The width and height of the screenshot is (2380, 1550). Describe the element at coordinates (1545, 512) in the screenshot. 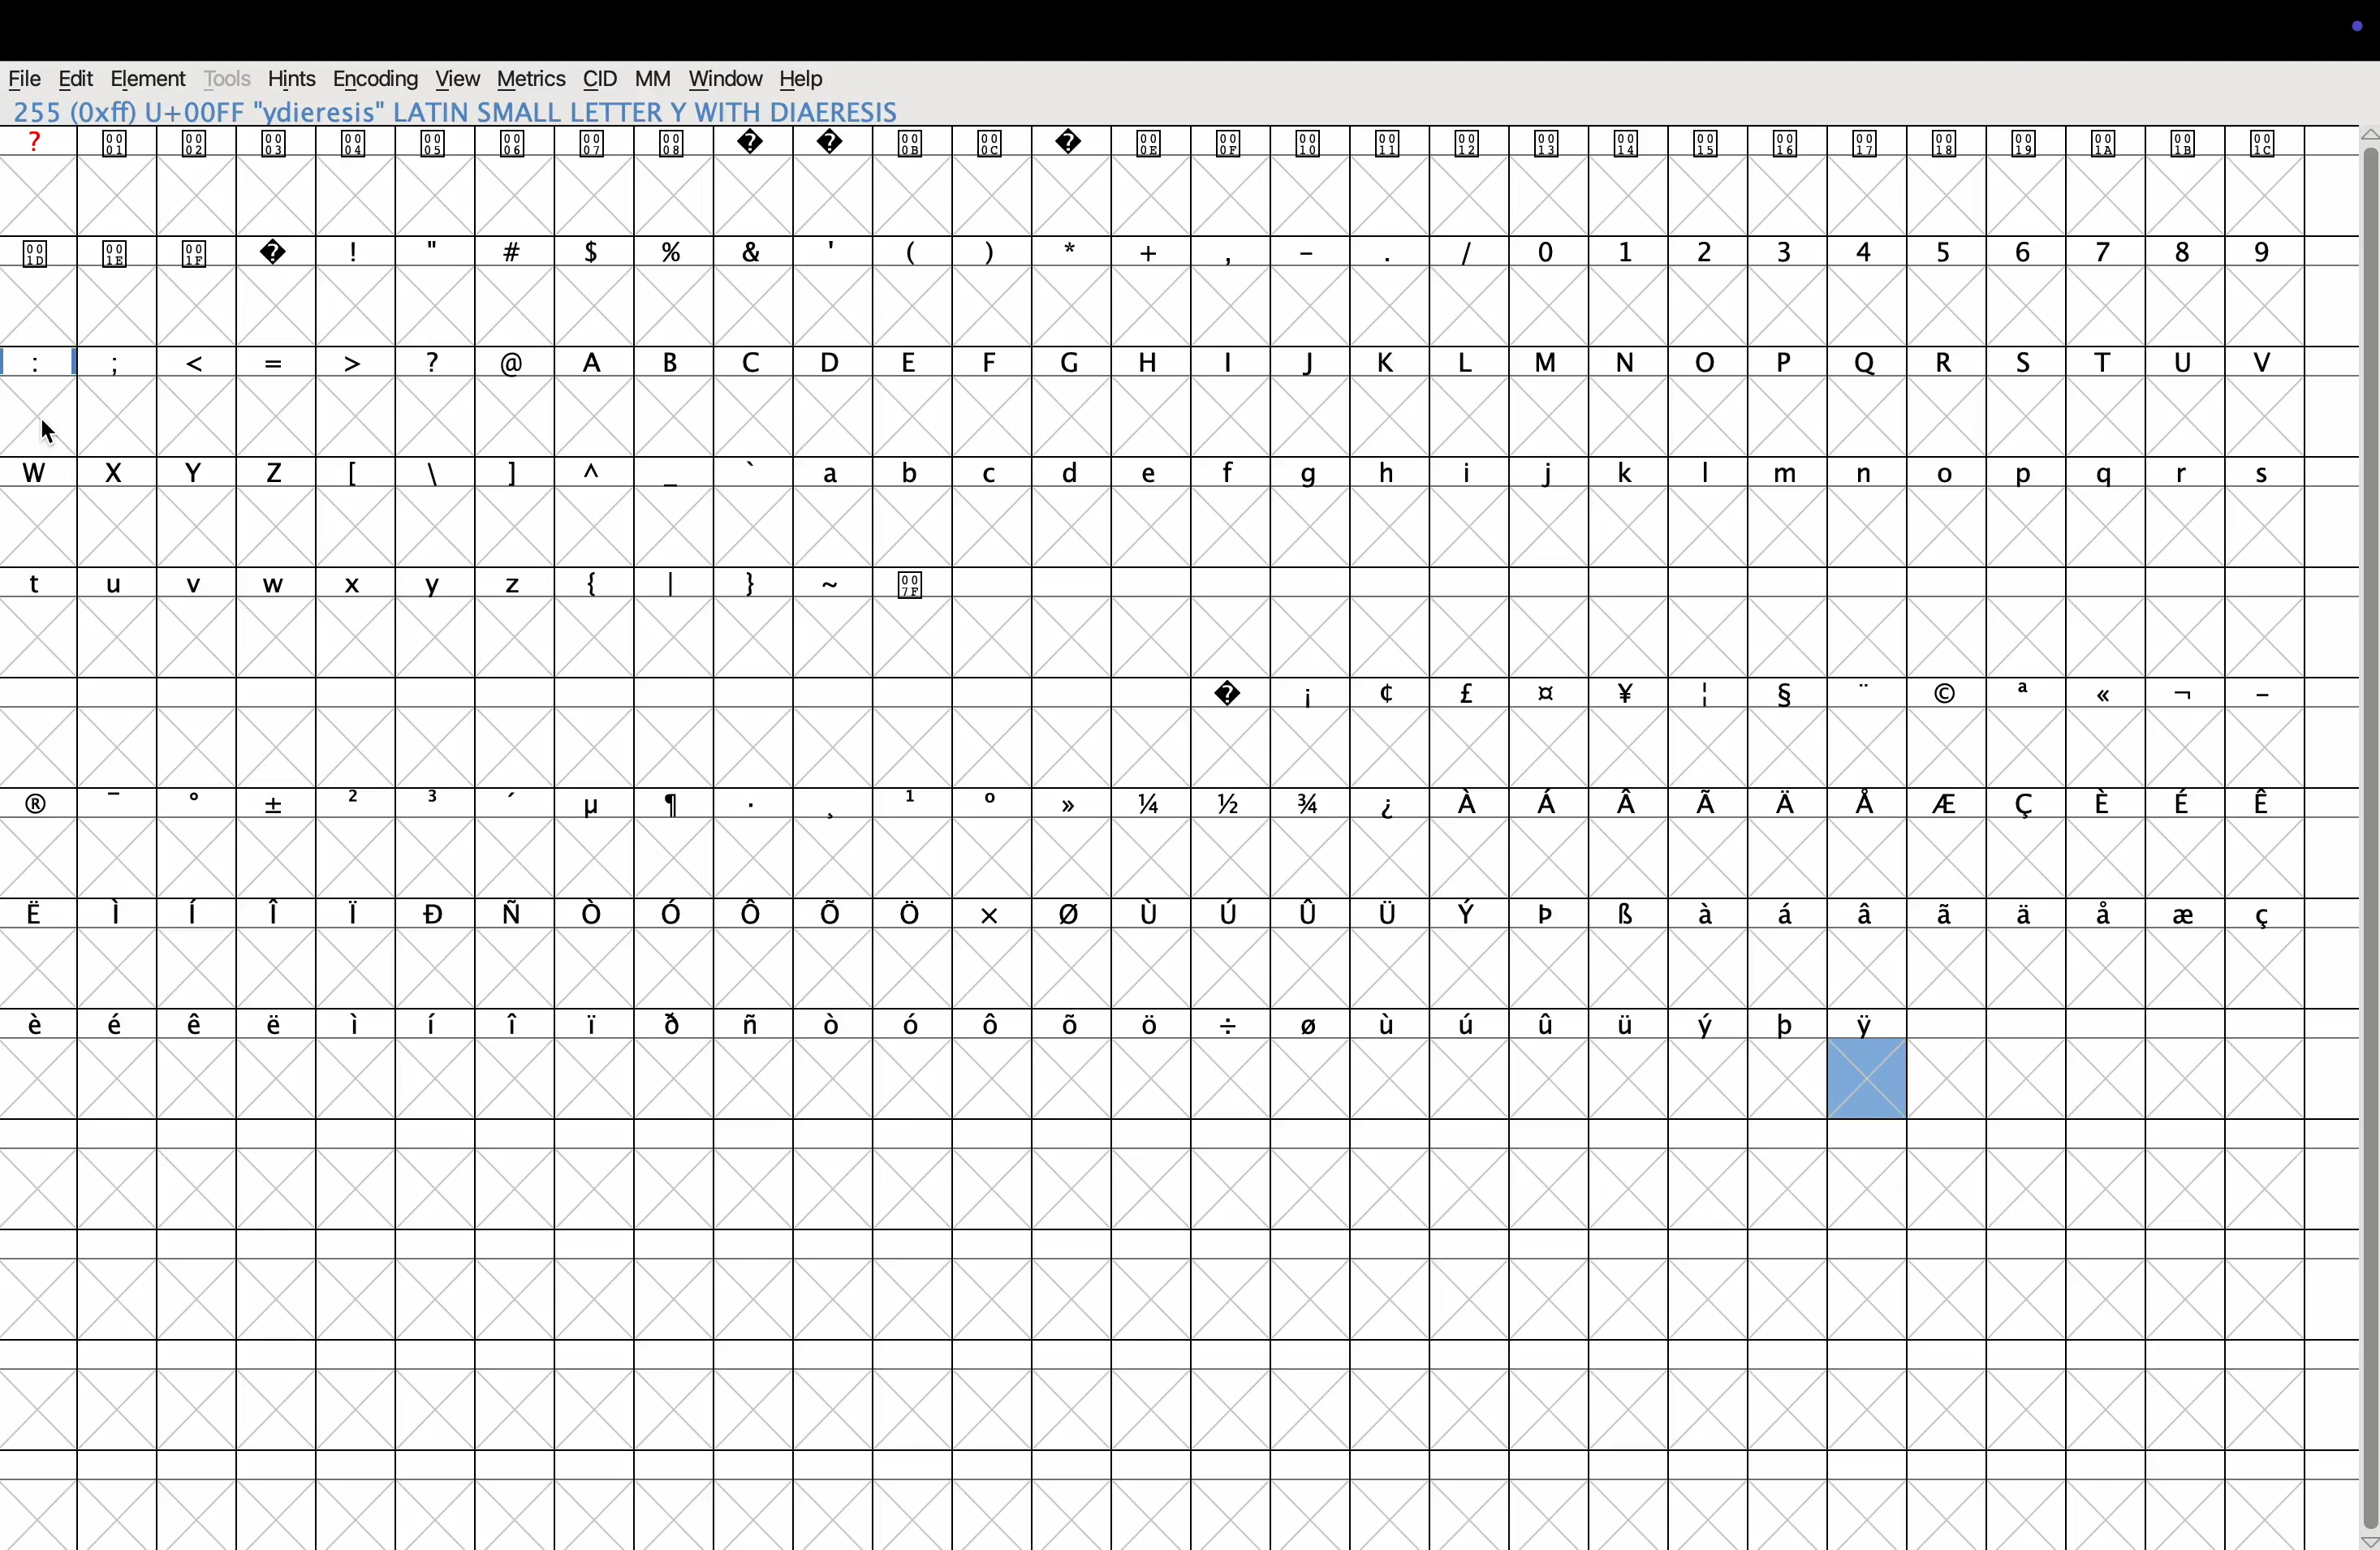

I see `j` at that location.